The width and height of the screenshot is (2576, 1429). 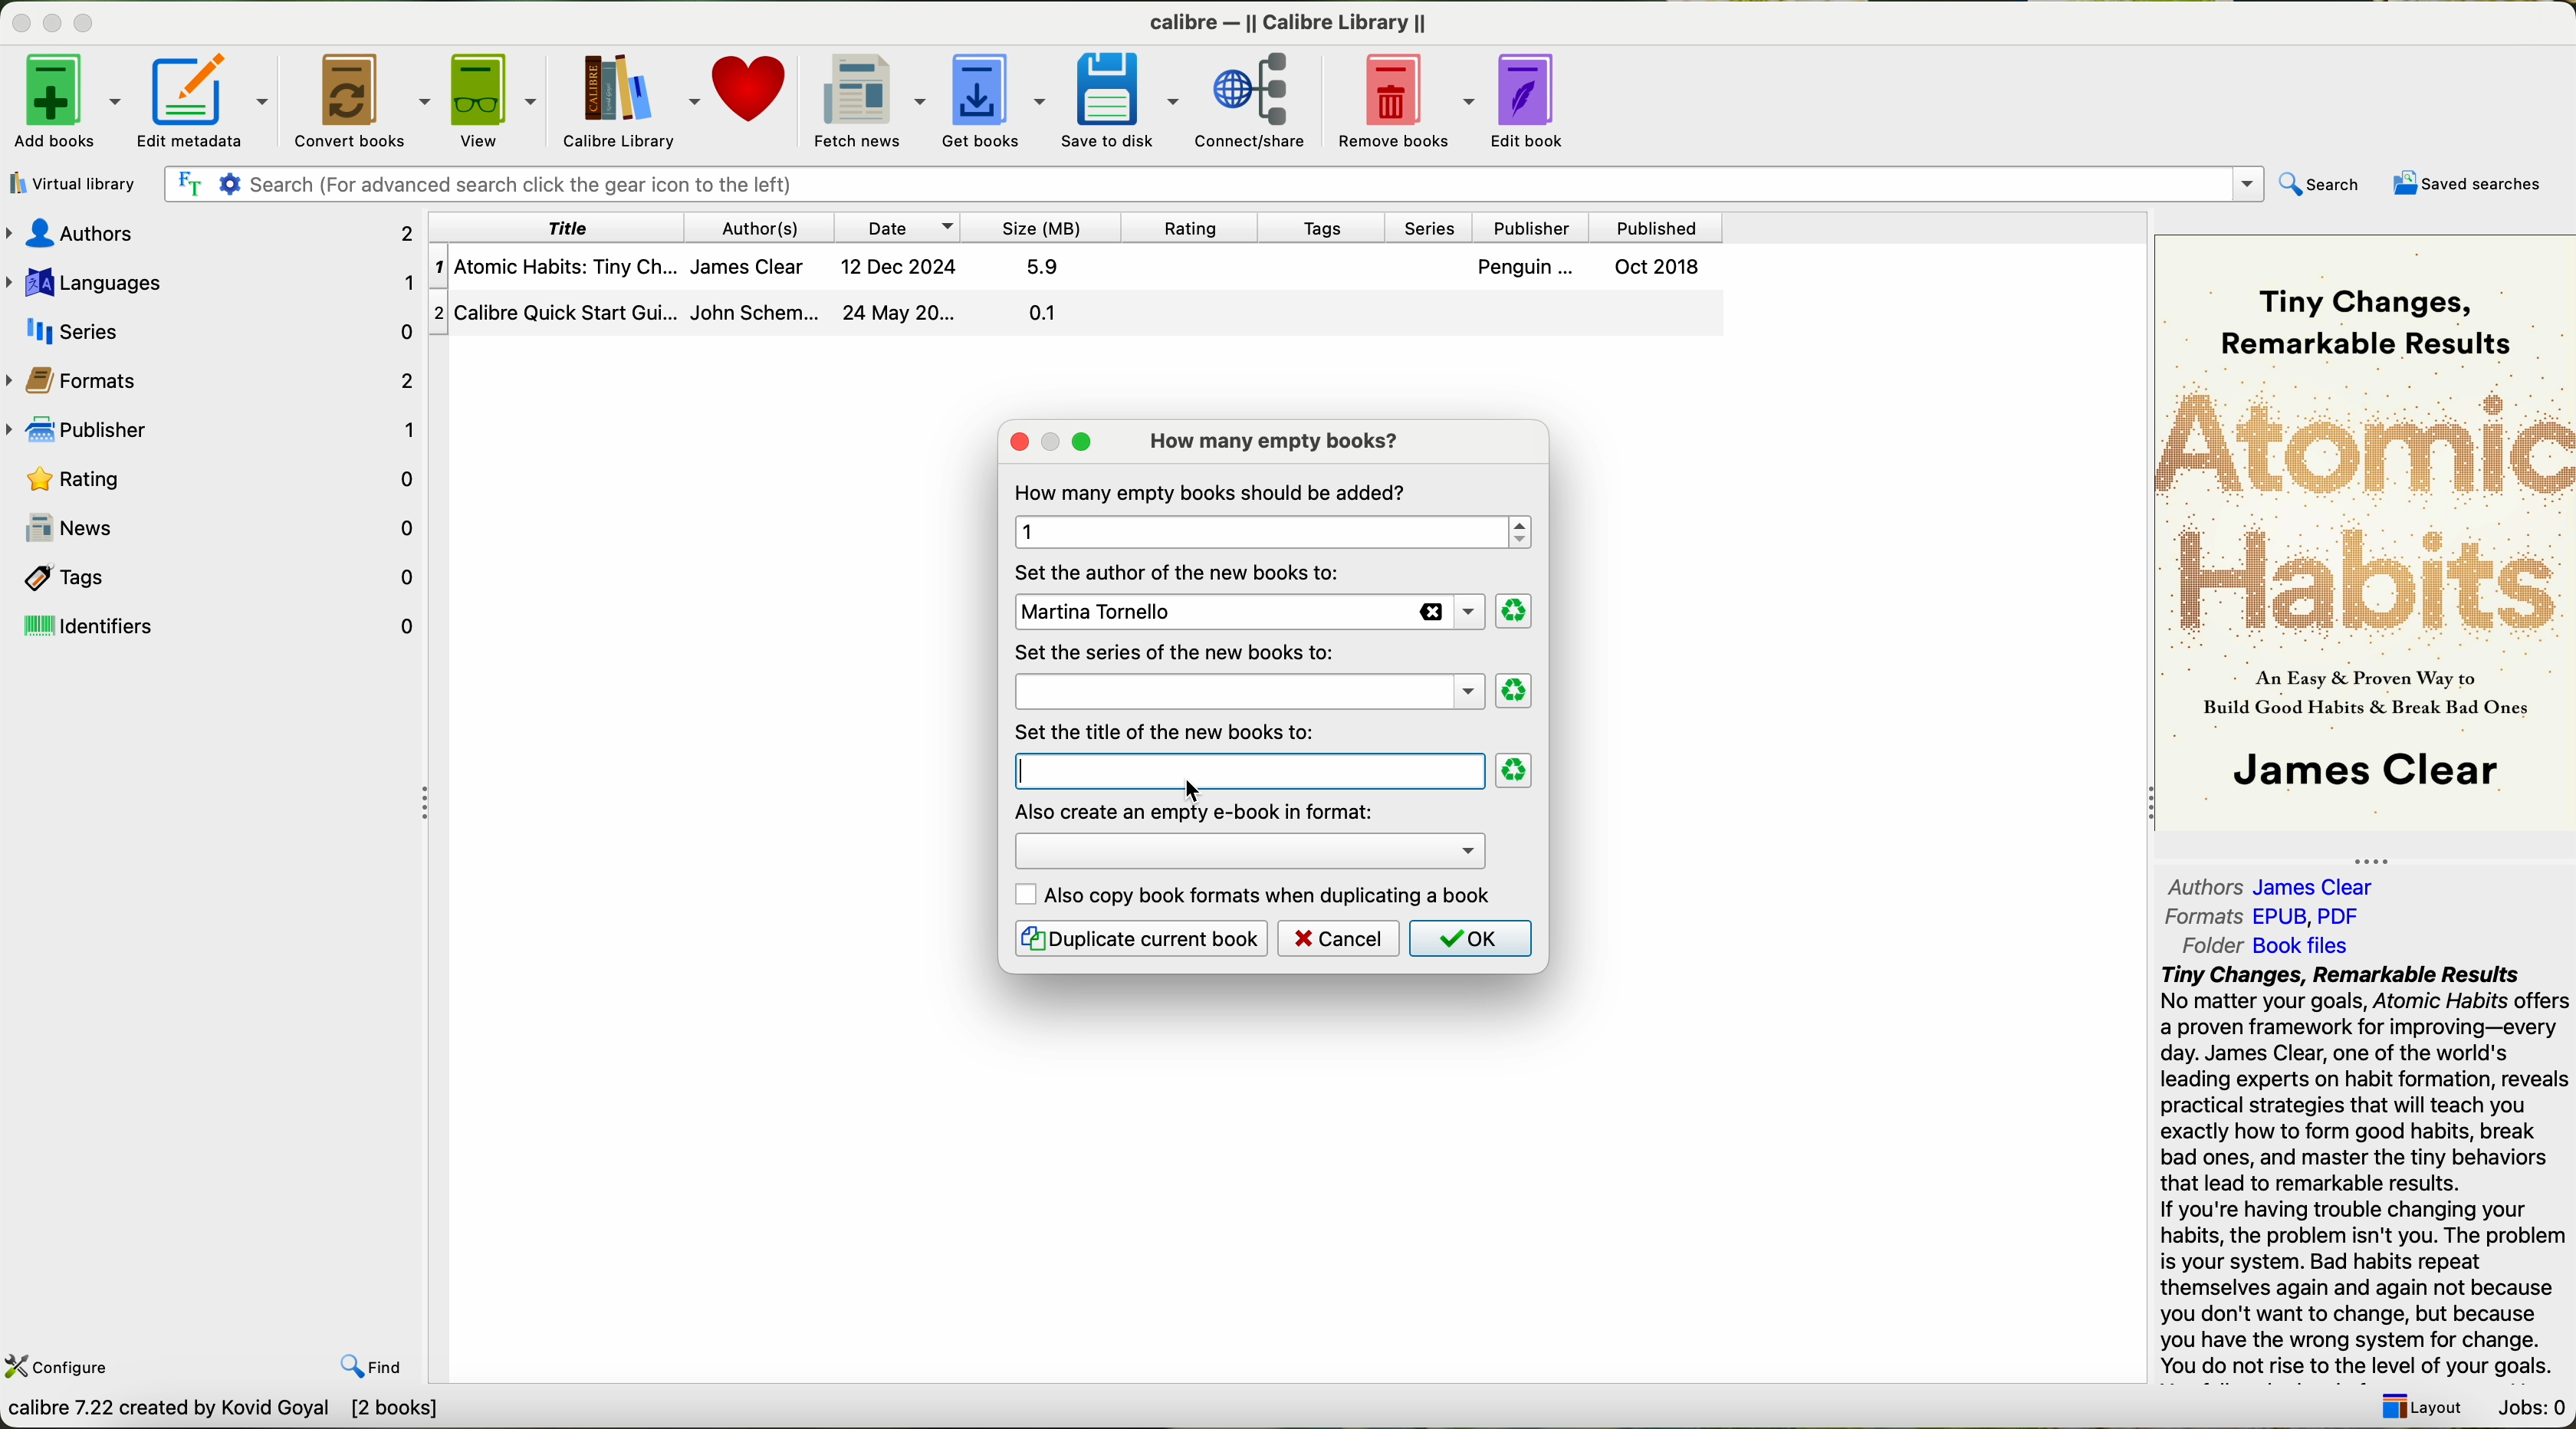 What do you see at coordinates (562, 226) in the screenshot?
I see `title` at bounding box center [562, 226].